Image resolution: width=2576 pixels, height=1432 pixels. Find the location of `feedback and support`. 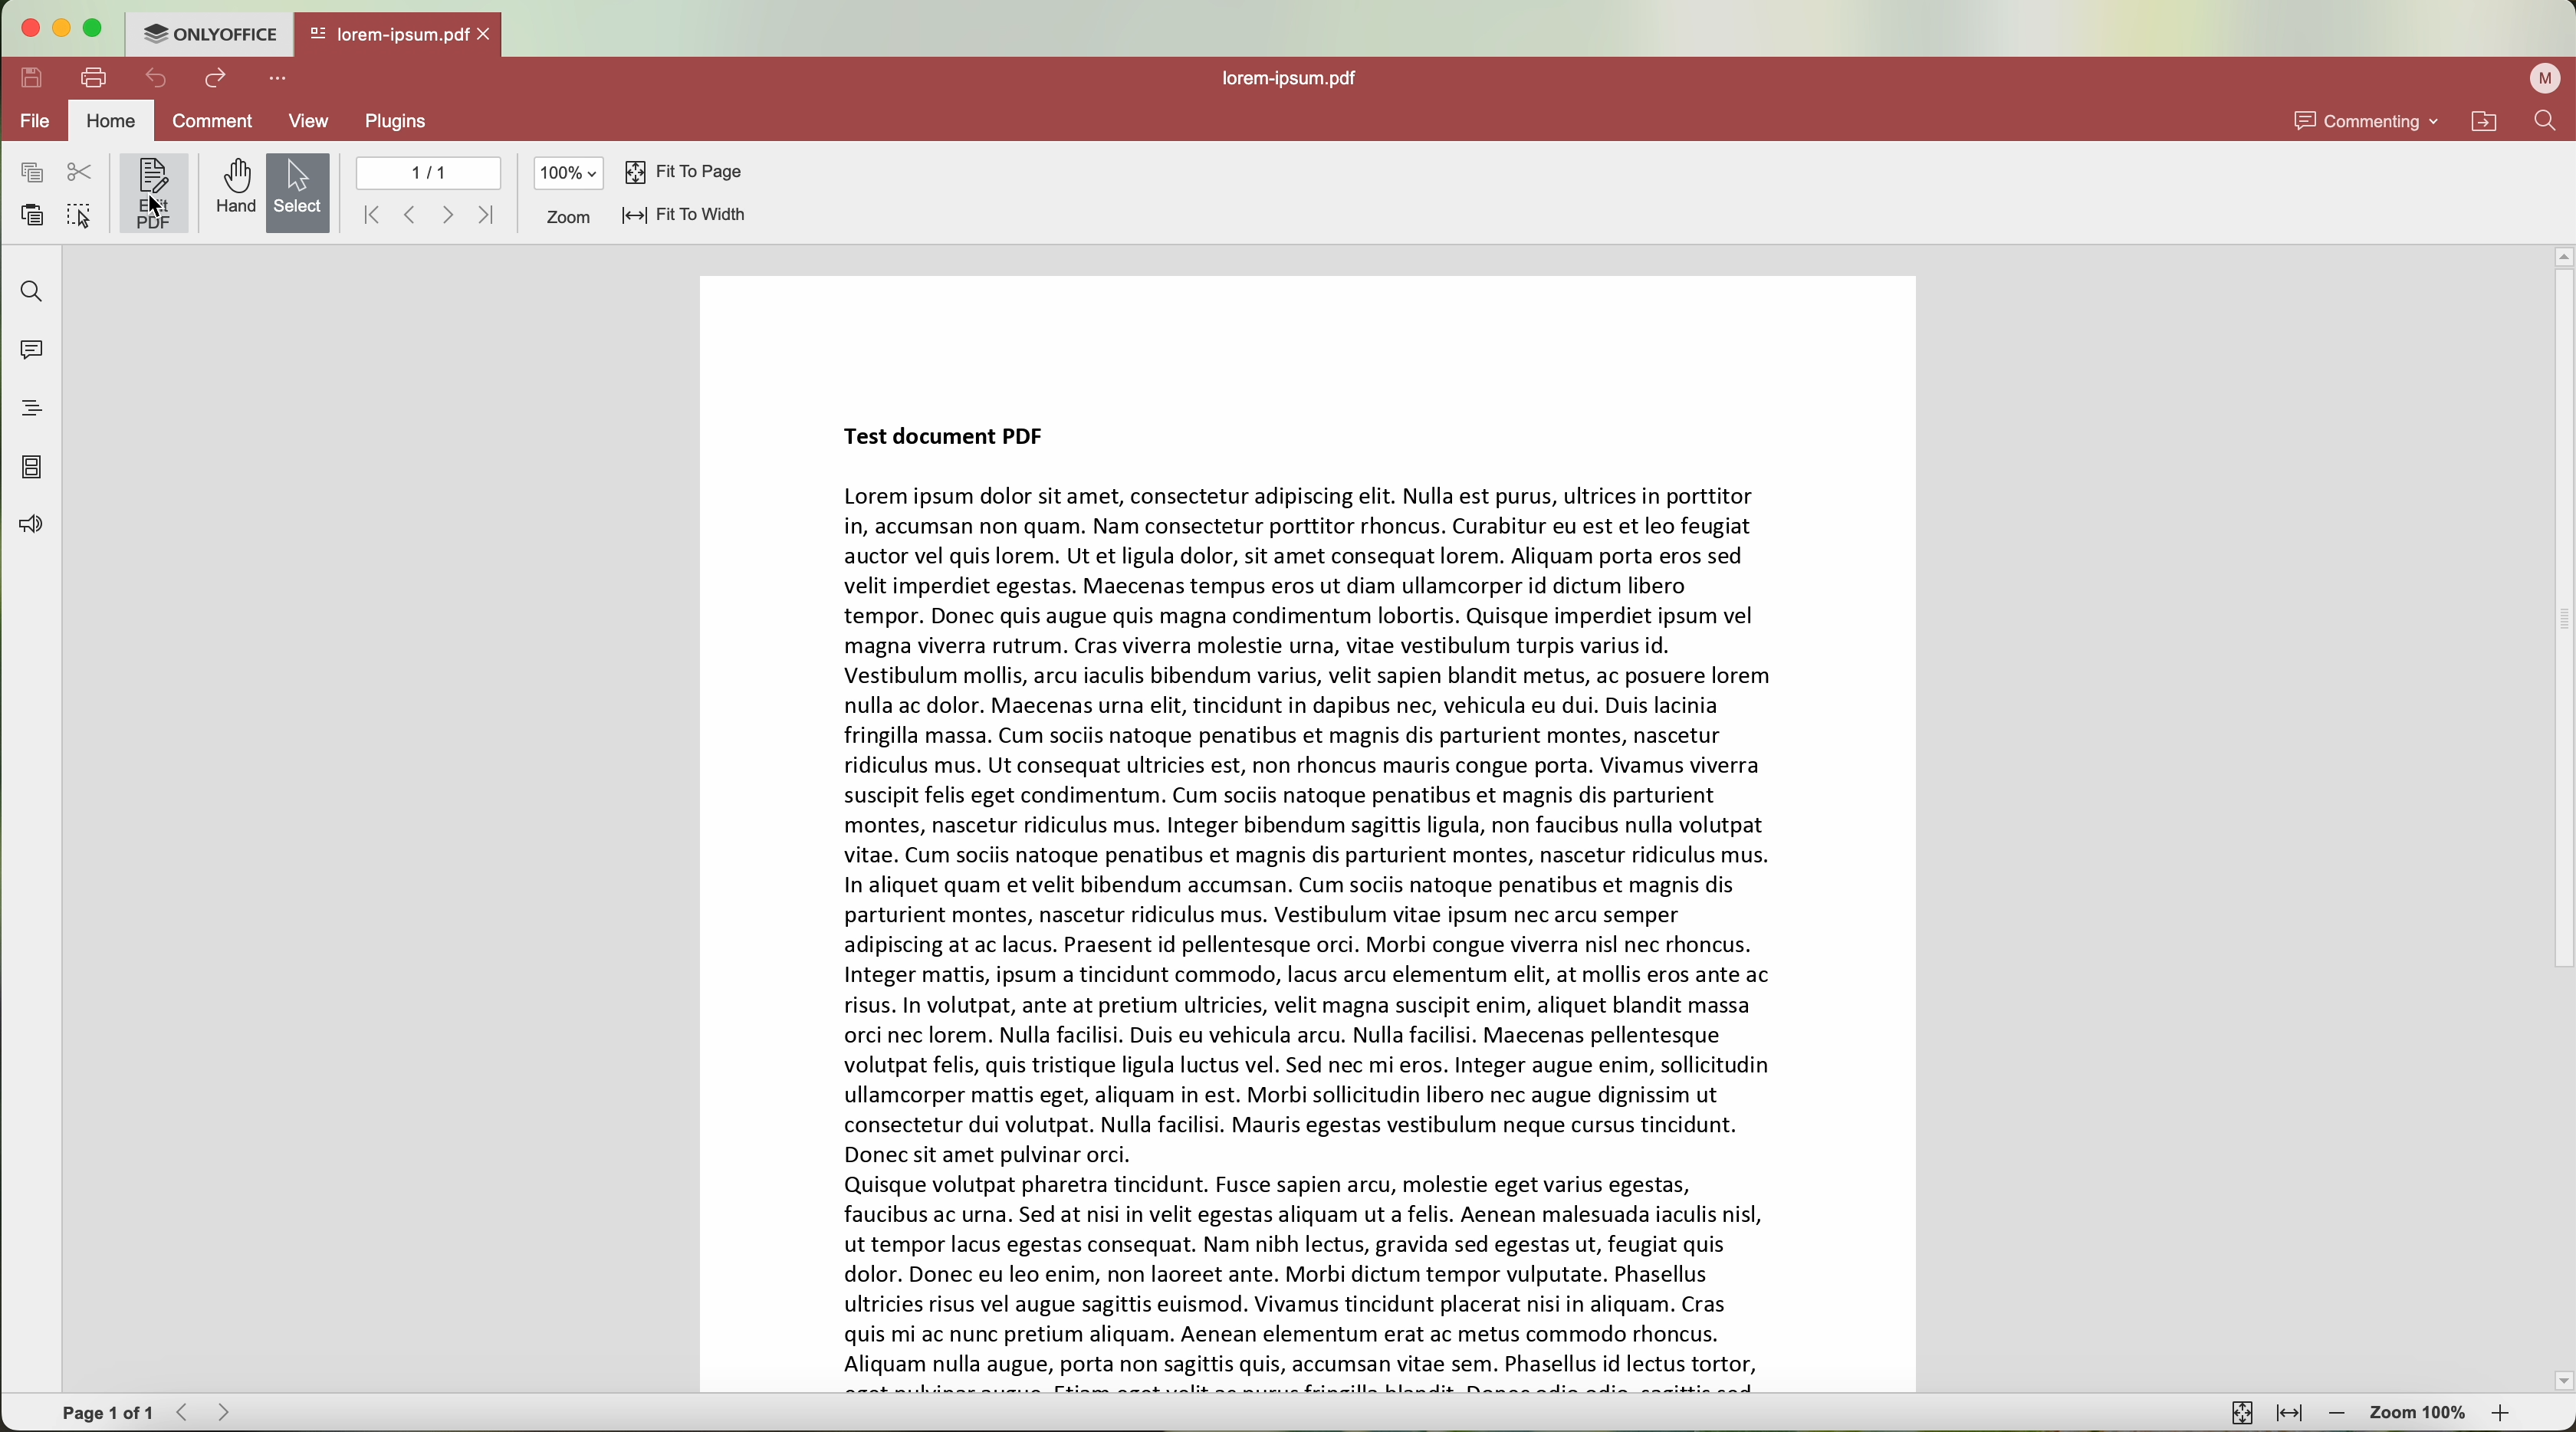

feedback and support is located at coordinates (32, 526).